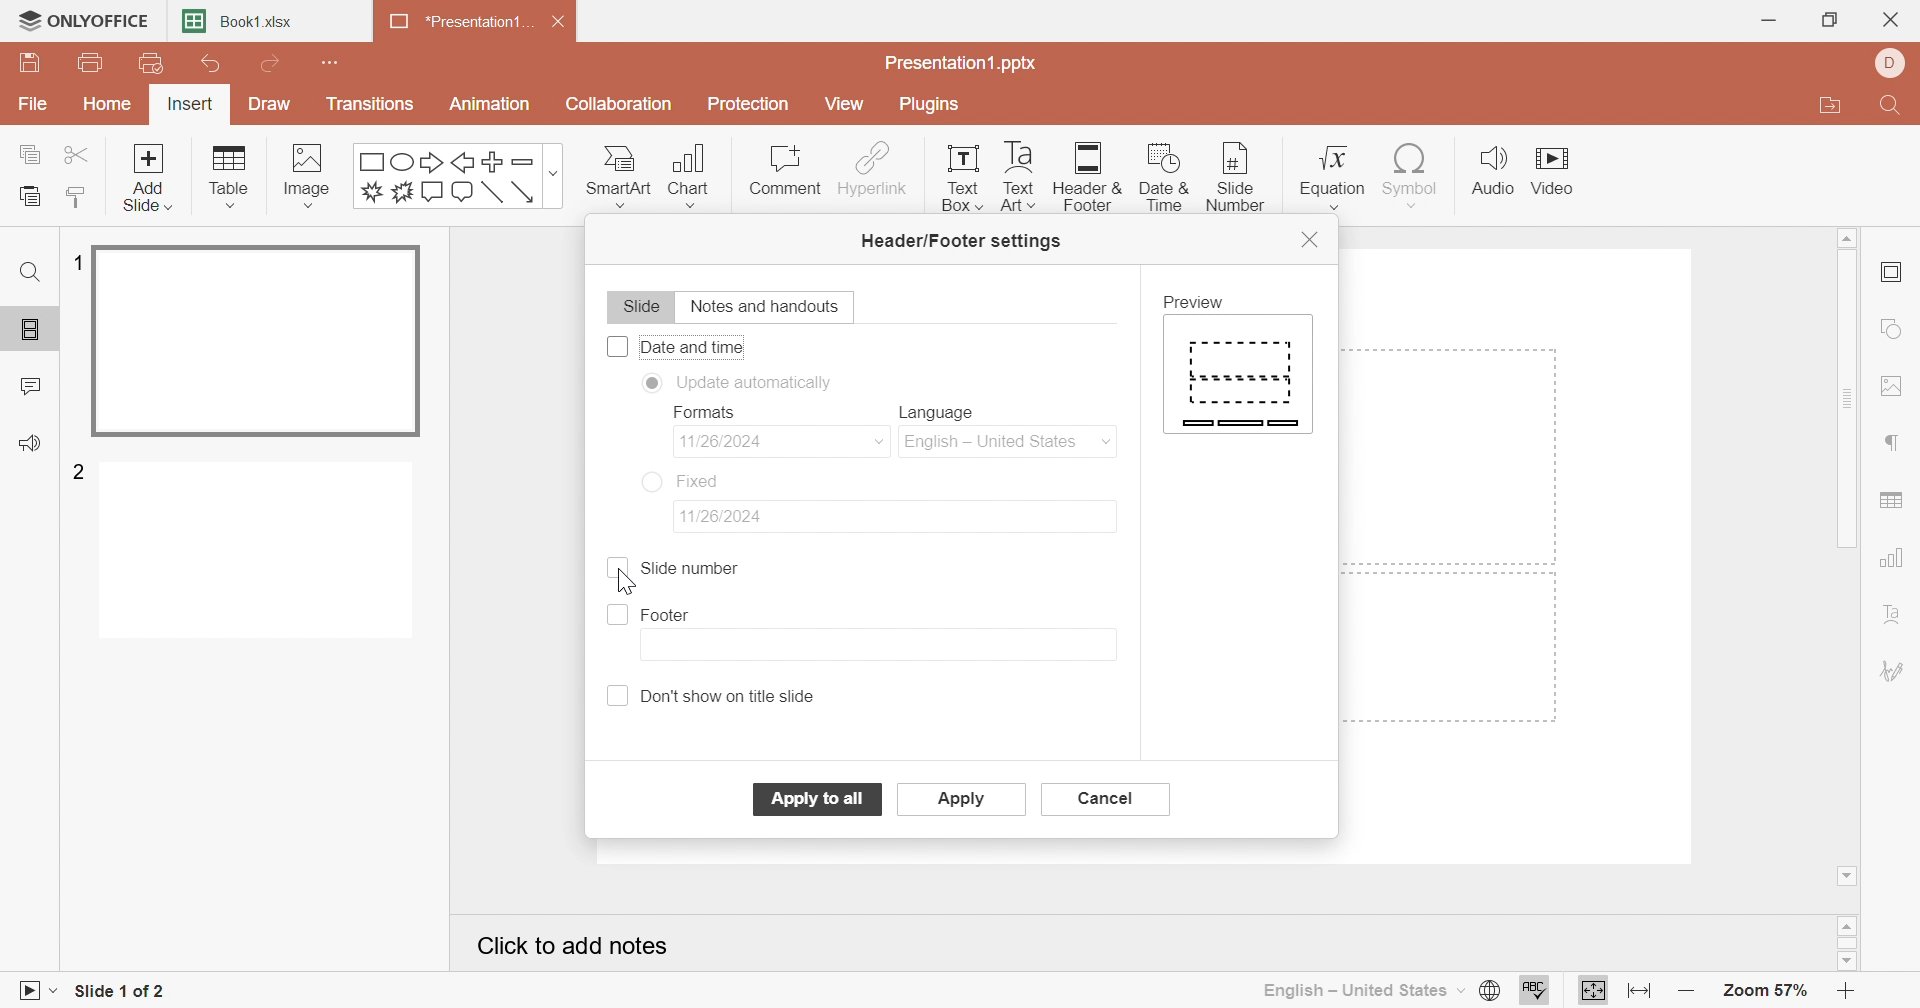 The image size is (1920, 1008). Describe the element at coordinates (1853, 400) in the screenshot. I see `Scroll Bar` at that location.